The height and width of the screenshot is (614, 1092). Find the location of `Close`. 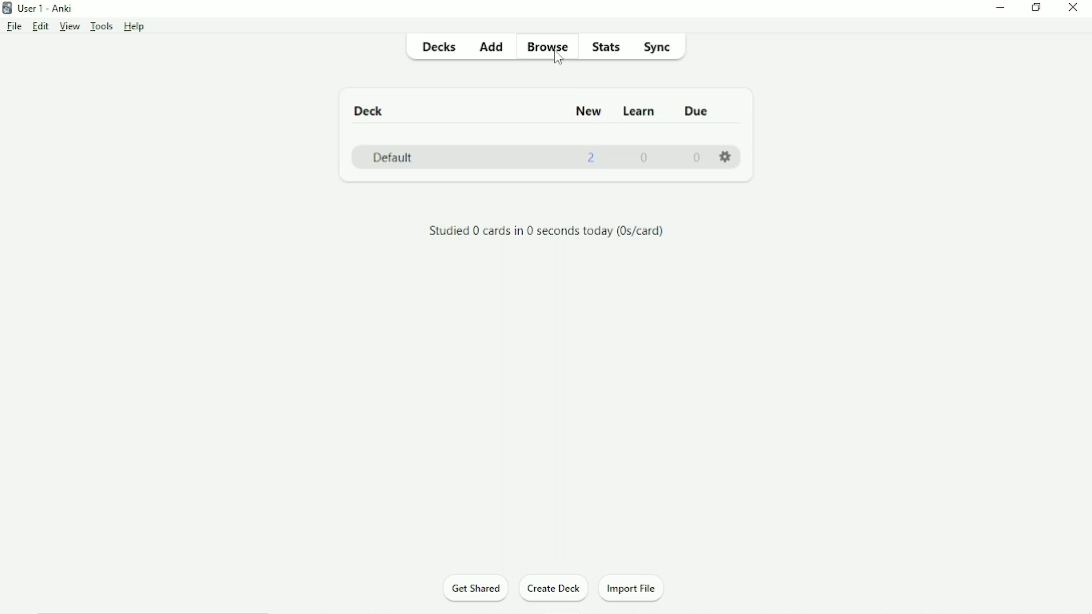

Close is located at coordinates (1074, 7).